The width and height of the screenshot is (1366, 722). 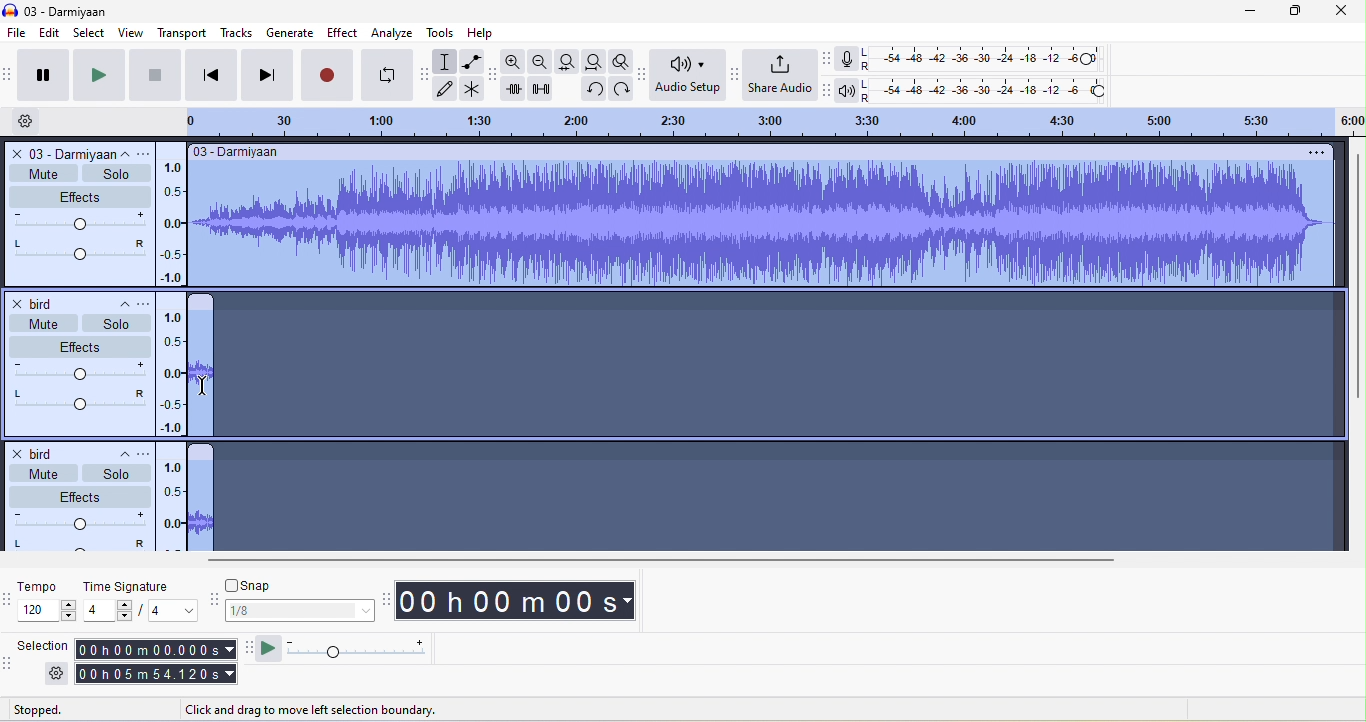 What do you see at coordinates (1290, 11) in the screenshot?
I see `maximize` at bounding box center [1290, 11].